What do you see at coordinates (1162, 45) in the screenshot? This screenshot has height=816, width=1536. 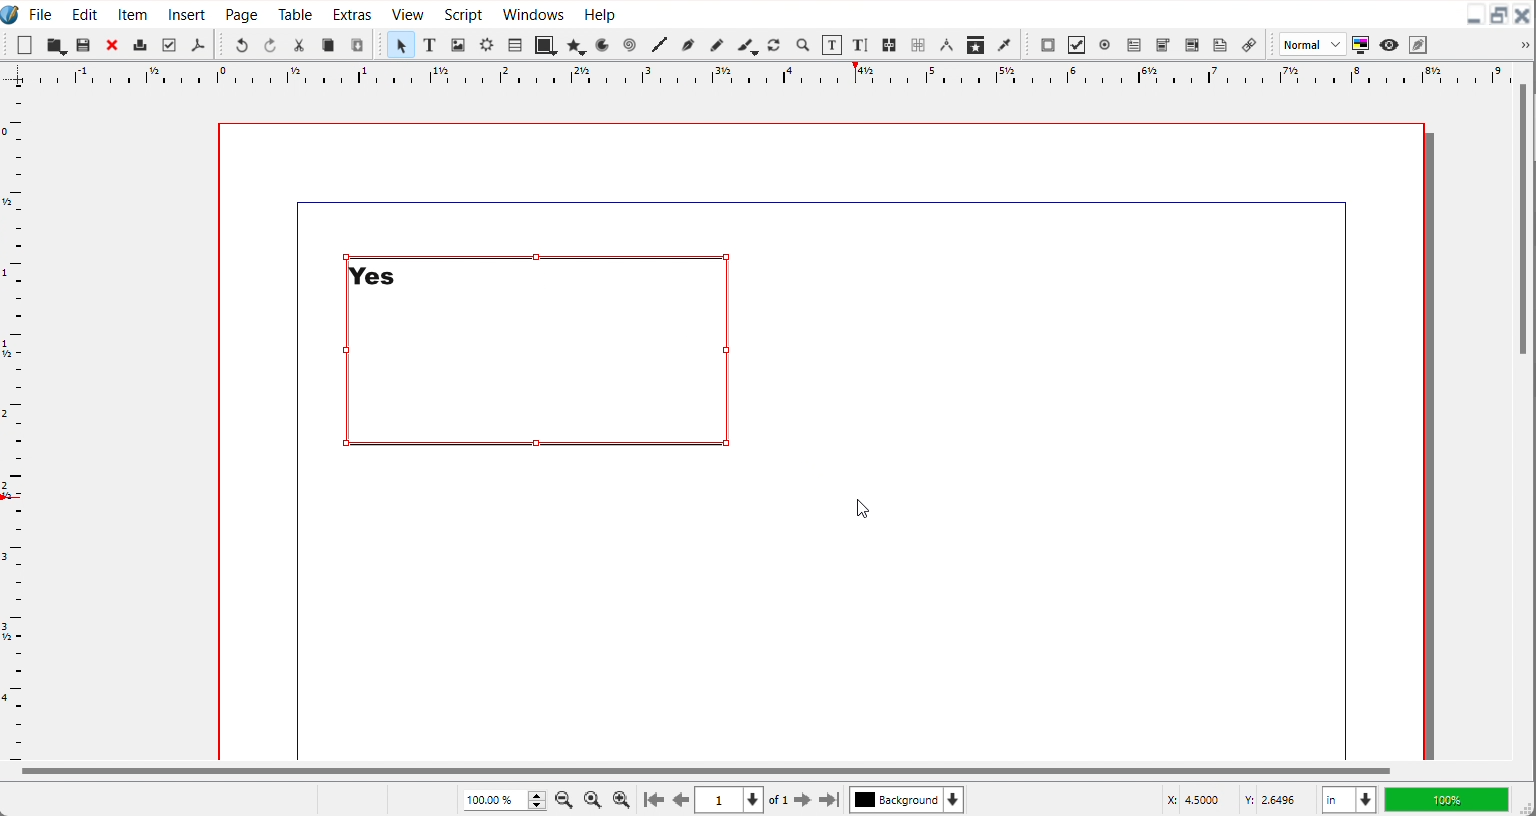 I see `PDF Combo button` at bounding box center [1162, 45].